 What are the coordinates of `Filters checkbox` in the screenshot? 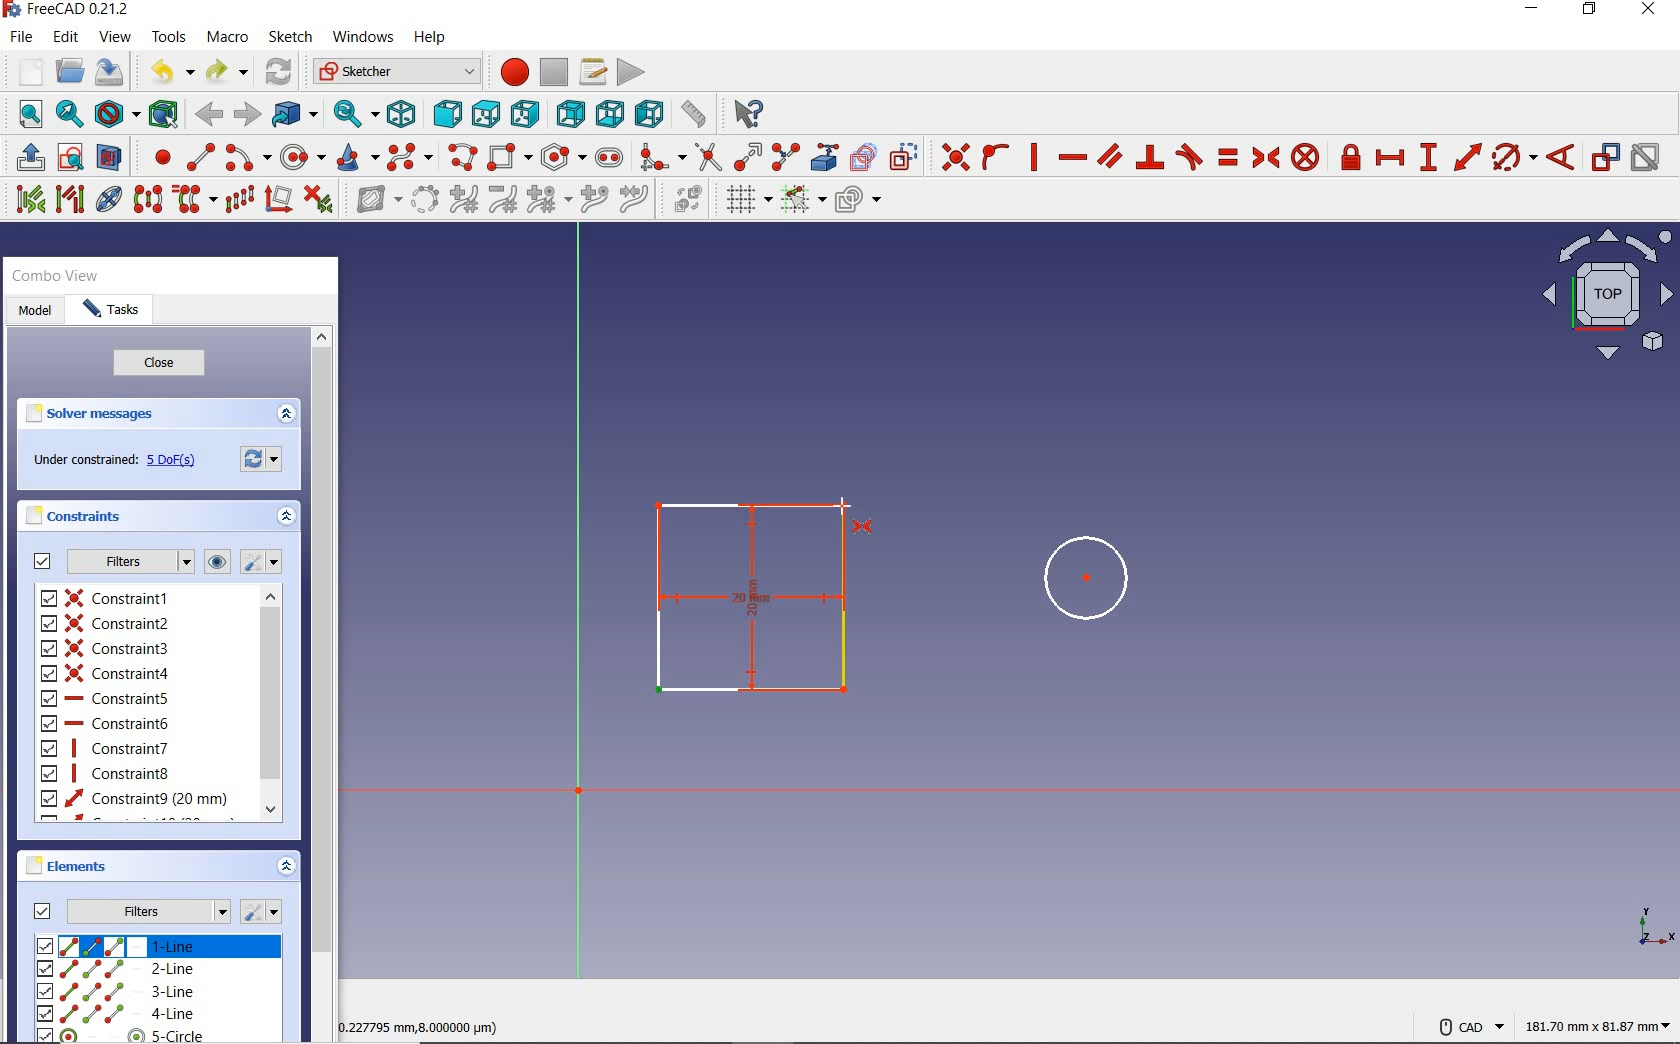 It's located at (40, 912).